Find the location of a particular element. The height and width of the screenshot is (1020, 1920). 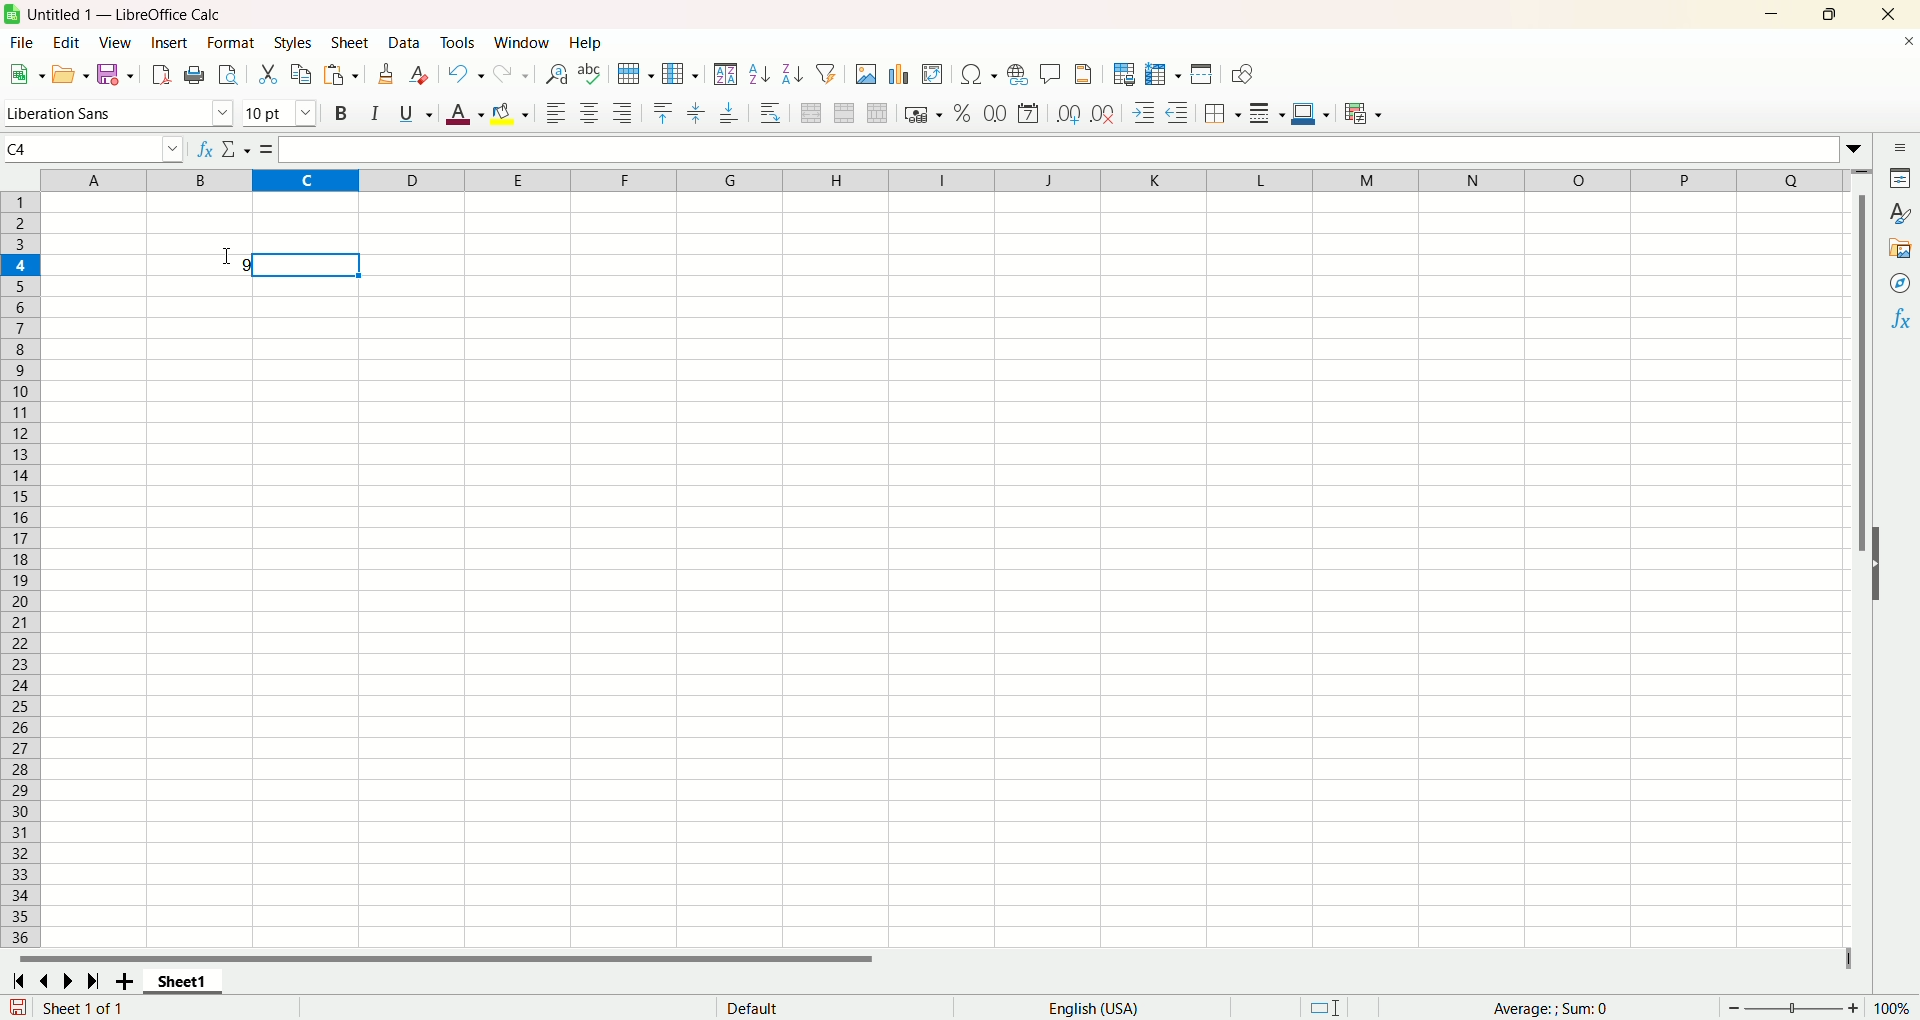

styles is located at coordinates (1901, 213).